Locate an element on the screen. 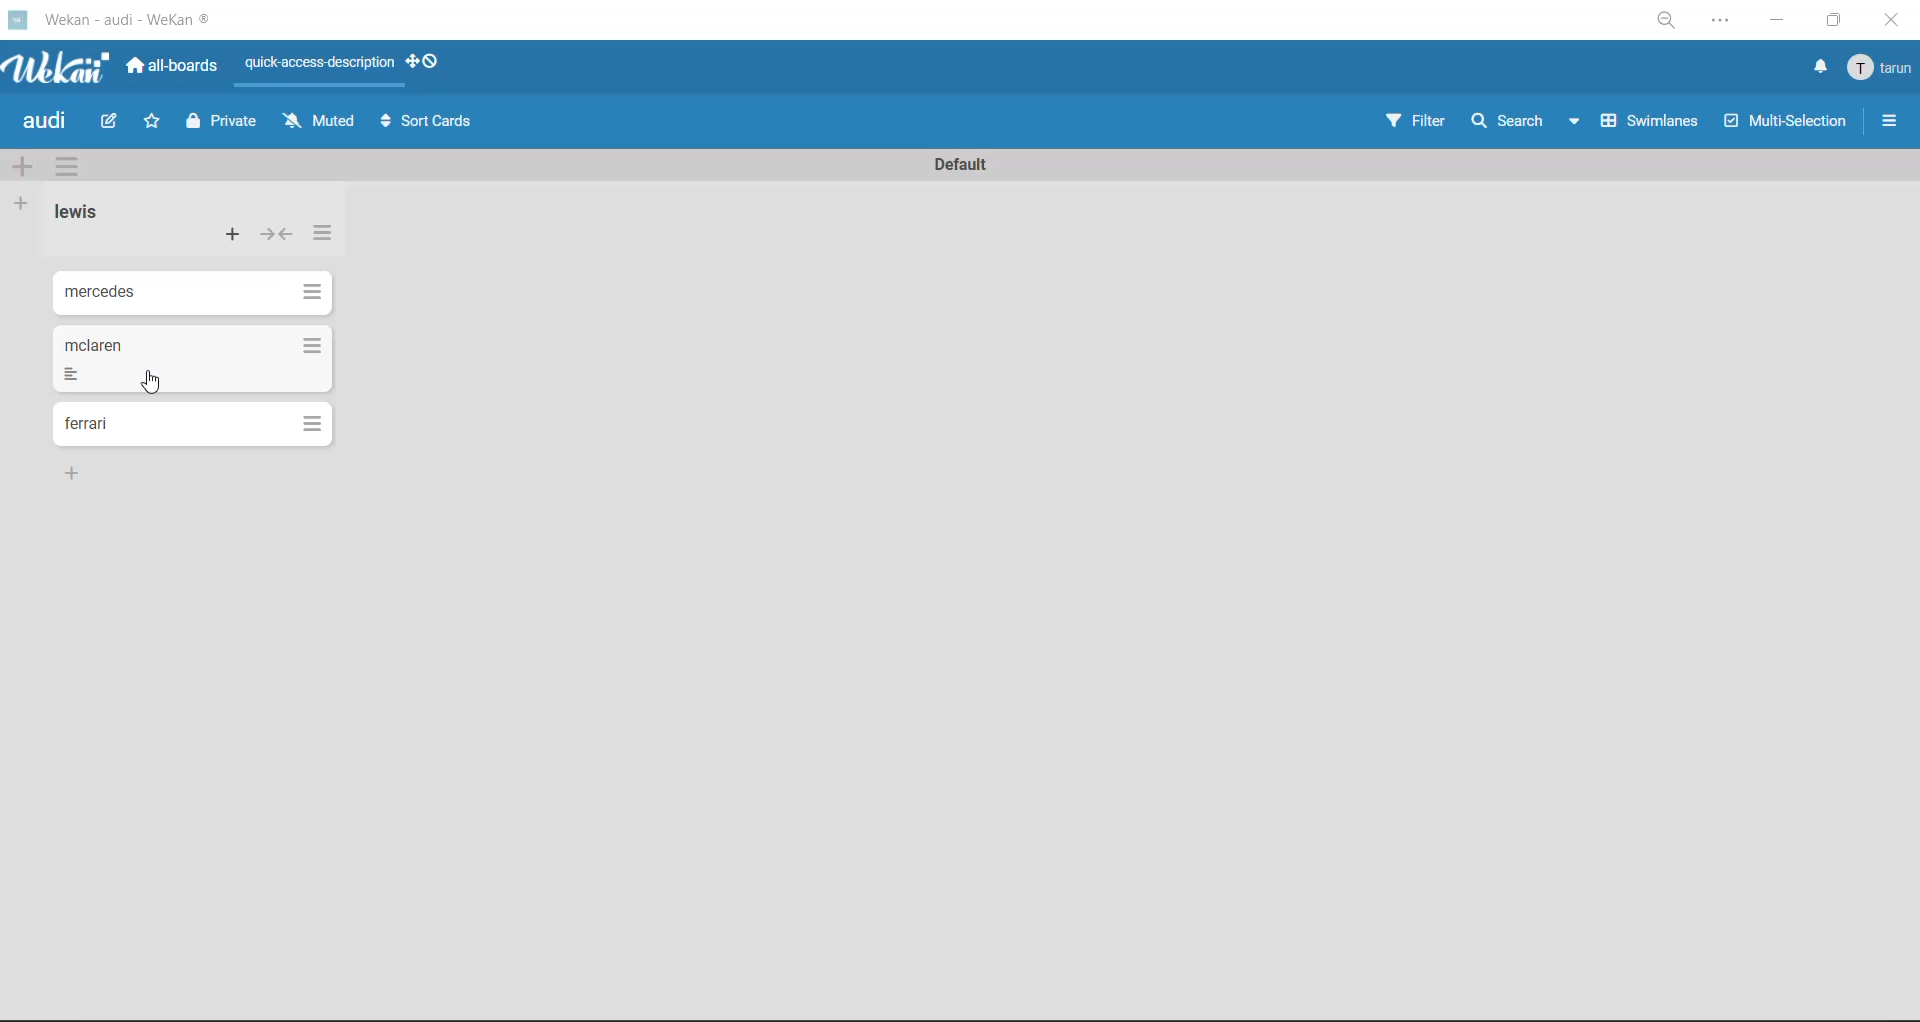 The height and width of the screenshot is (1022, 1920). list actions is located at coordinates (319, 238).